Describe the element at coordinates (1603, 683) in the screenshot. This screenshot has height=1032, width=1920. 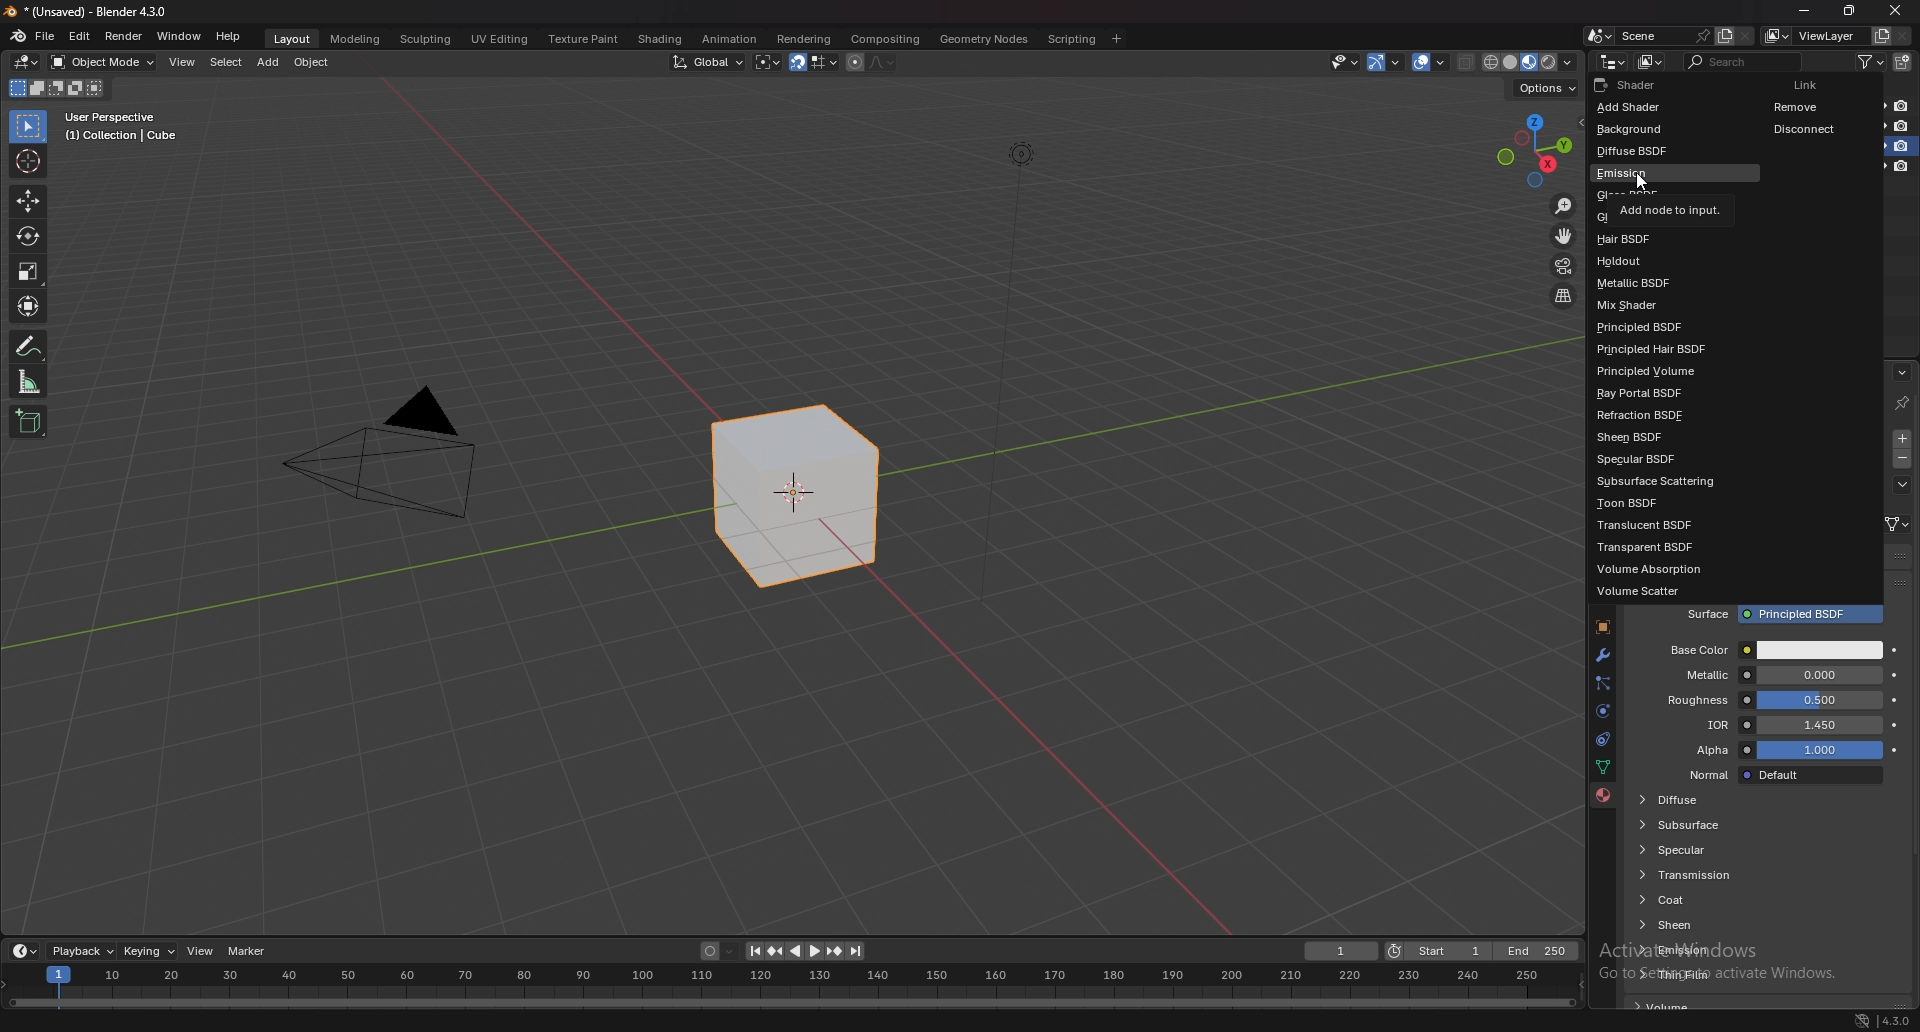
I see `particles` at that location.